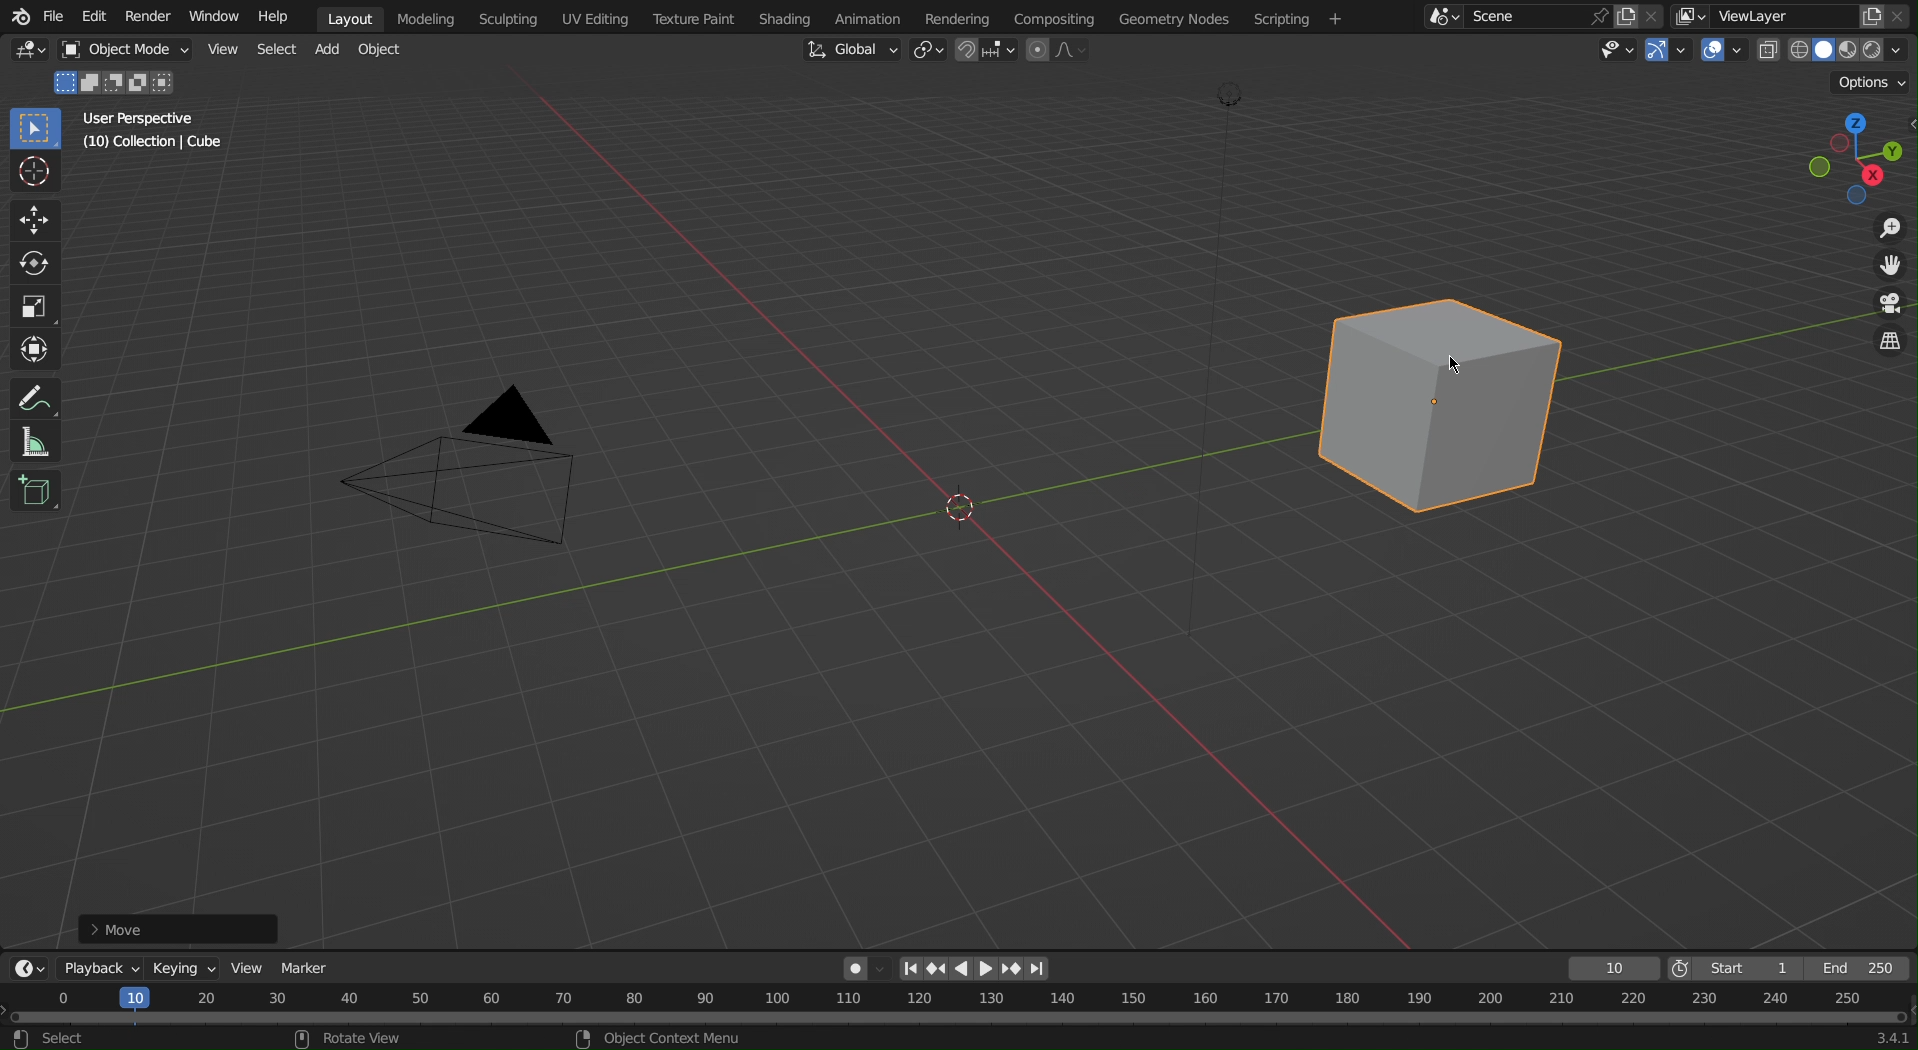 This screenshot has width=1918, height=1050. I want to click on Add, so click(328, 51).